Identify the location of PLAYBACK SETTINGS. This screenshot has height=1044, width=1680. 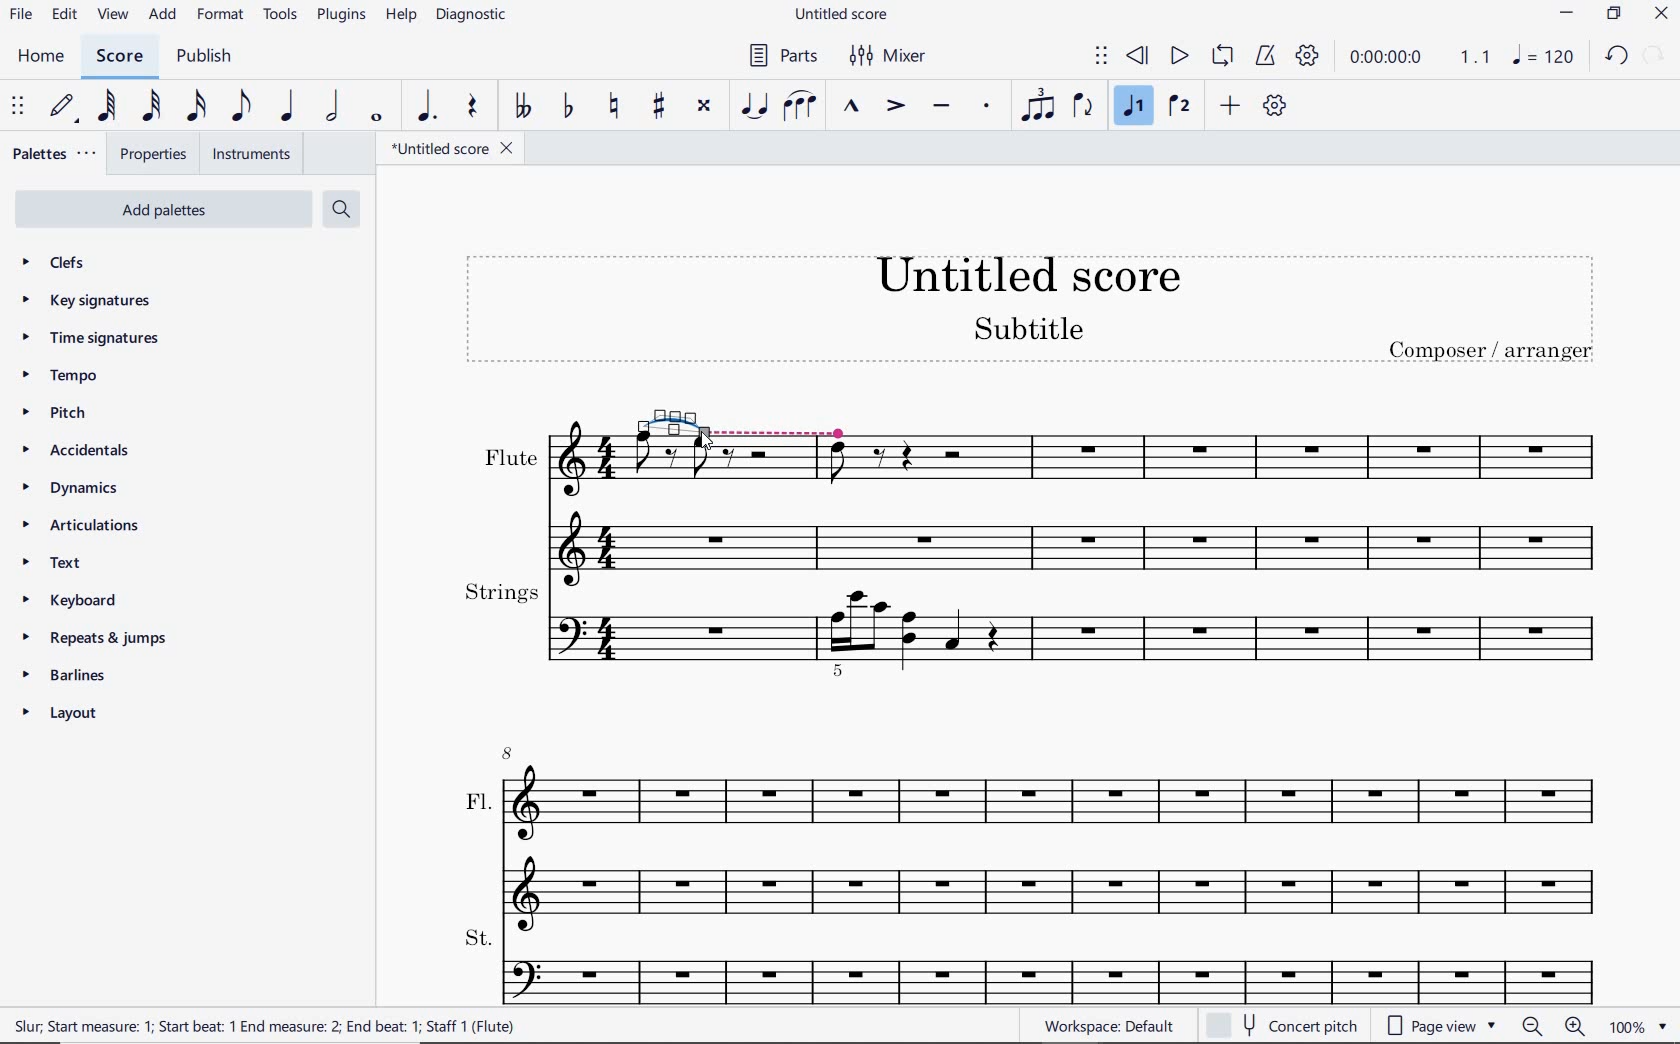
(1311, 58).